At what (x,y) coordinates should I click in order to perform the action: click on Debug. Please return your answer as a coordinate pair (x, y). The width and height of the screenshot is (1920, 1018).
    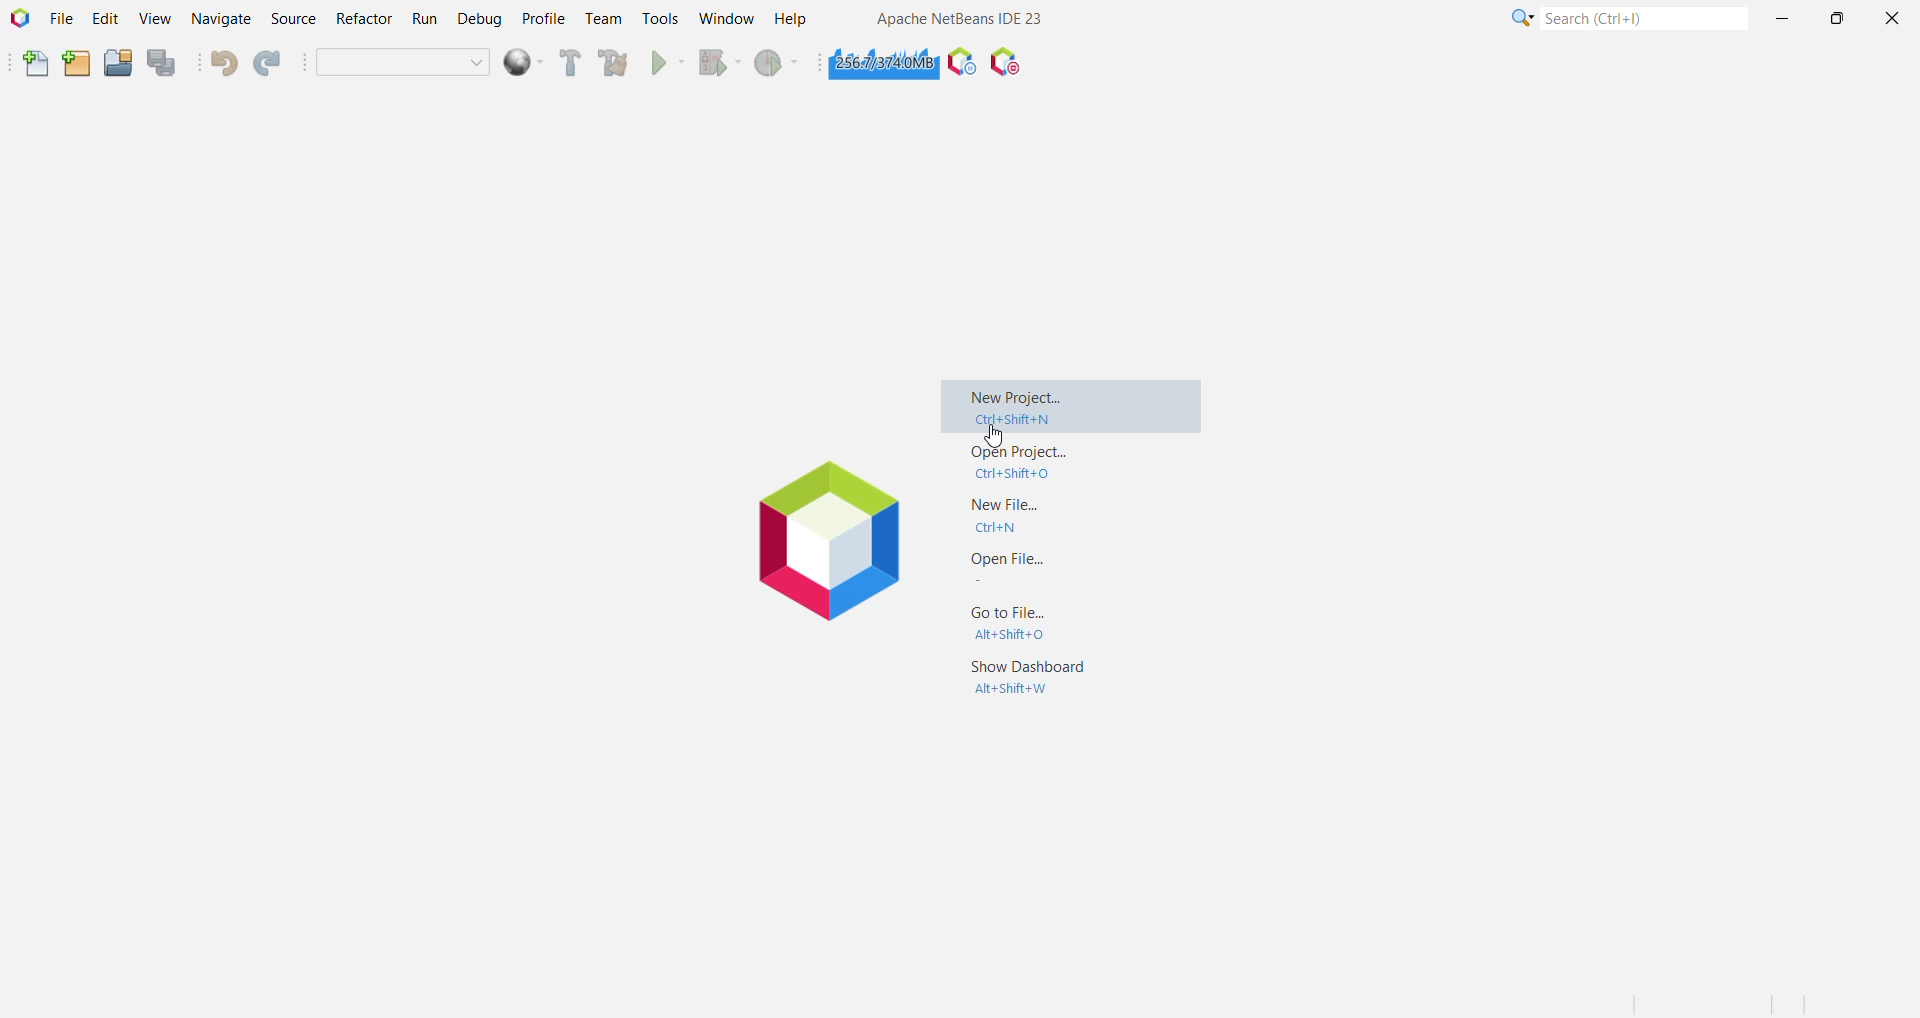
    Looking at the image, I should click on (479, 20).